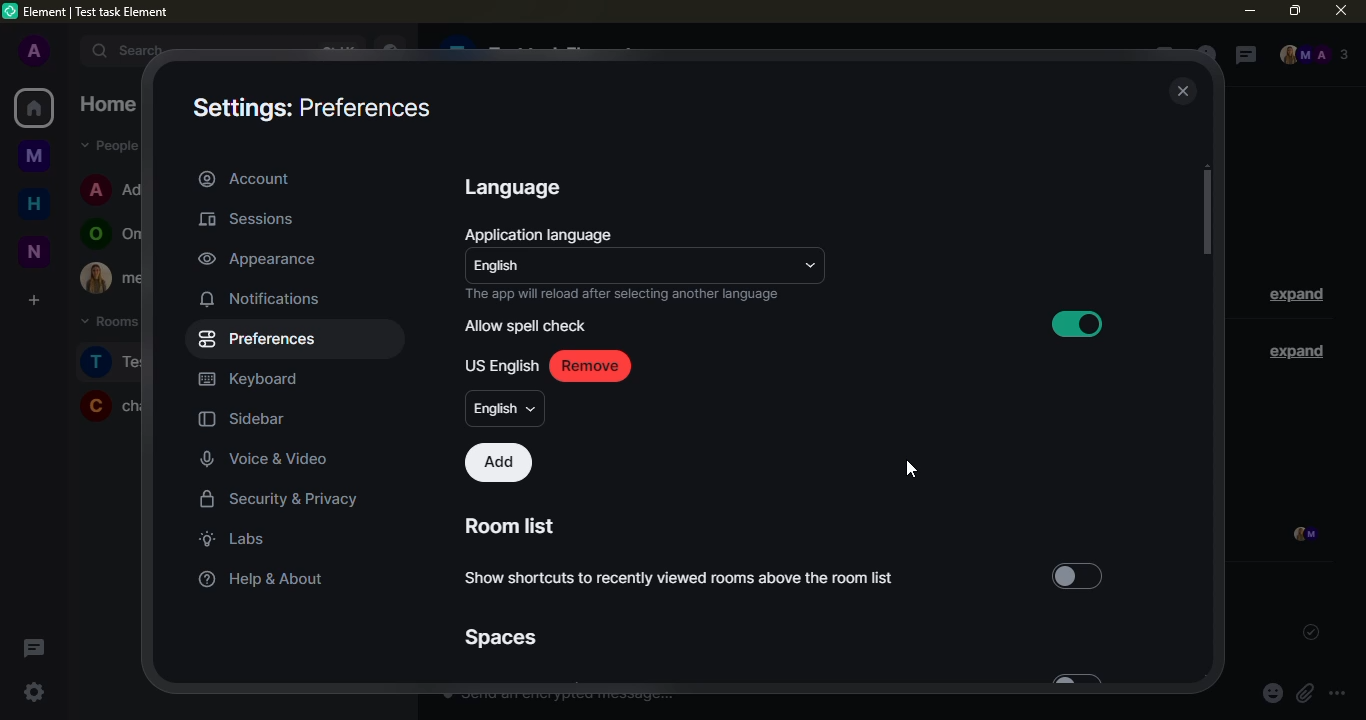 The width and height of the screenshot is (1366, 720). Describe the element at coordinates (280, 501) in the screenshot. I see `security` at that location.